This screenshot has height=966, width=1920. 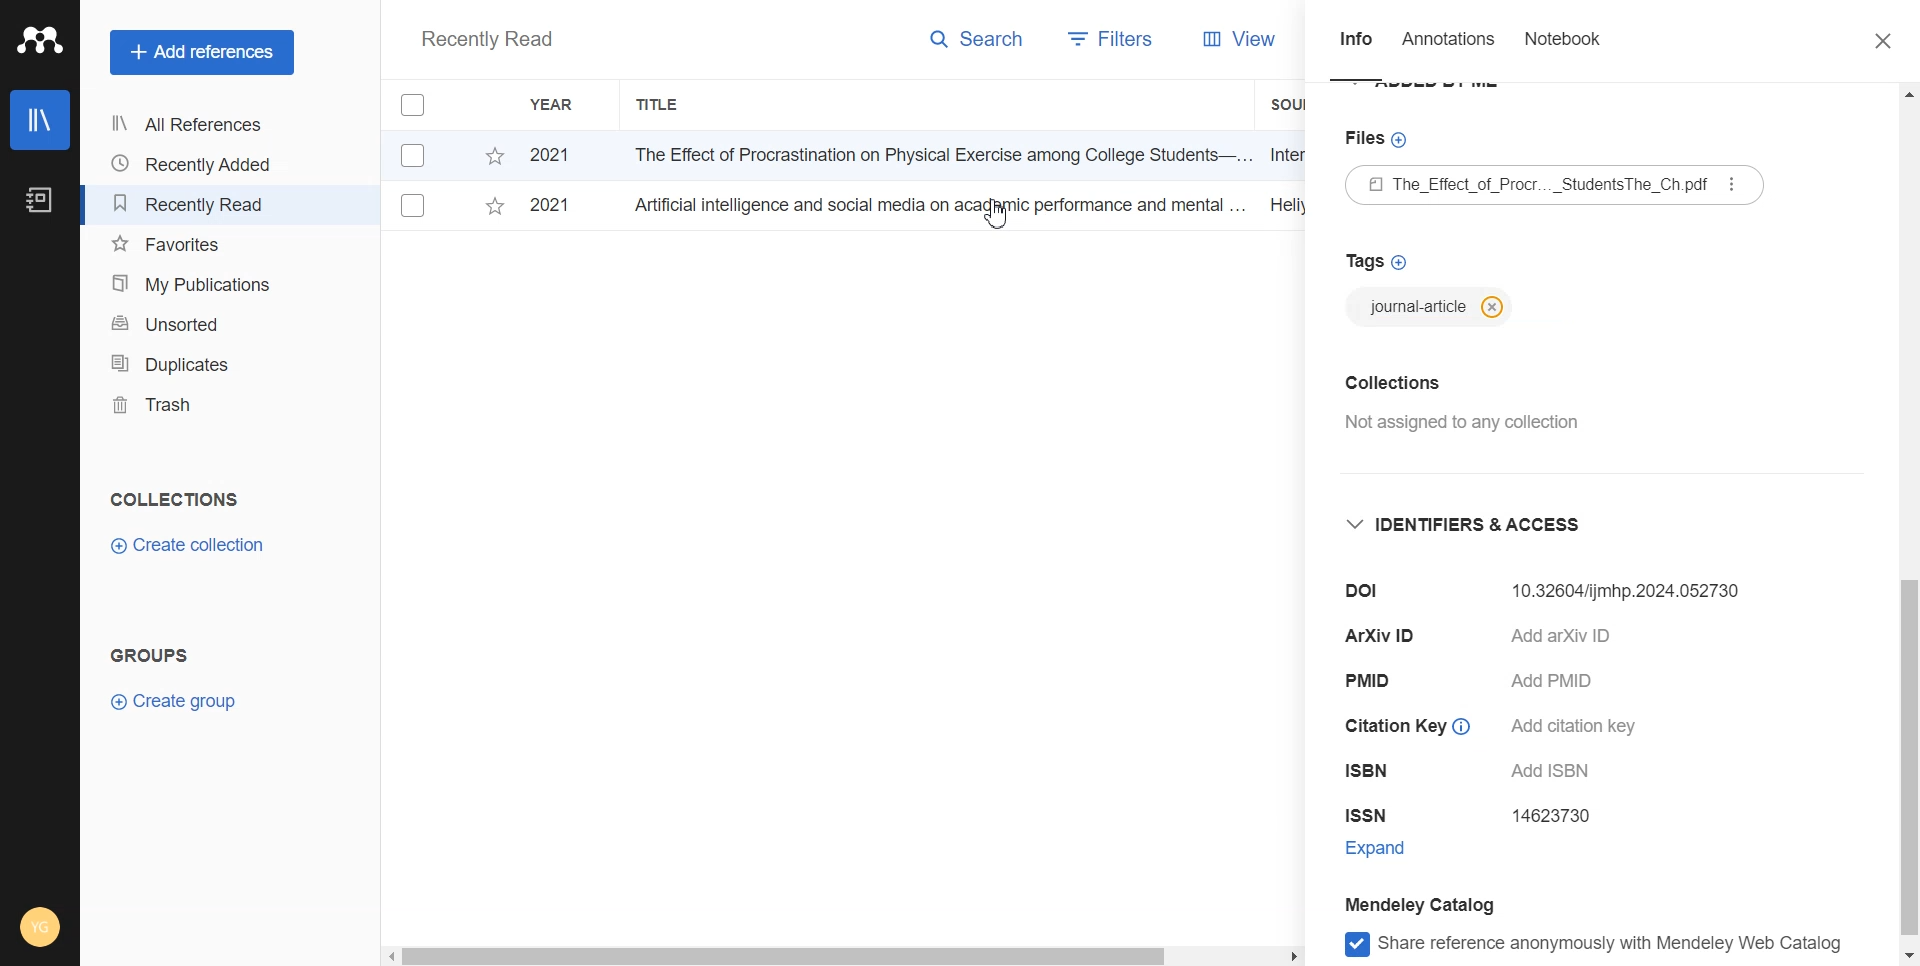 What do you see at coordinates (1485, 683) in the screenshot?
I see `PMID Add PMID` at bounding box center [1485, 683].